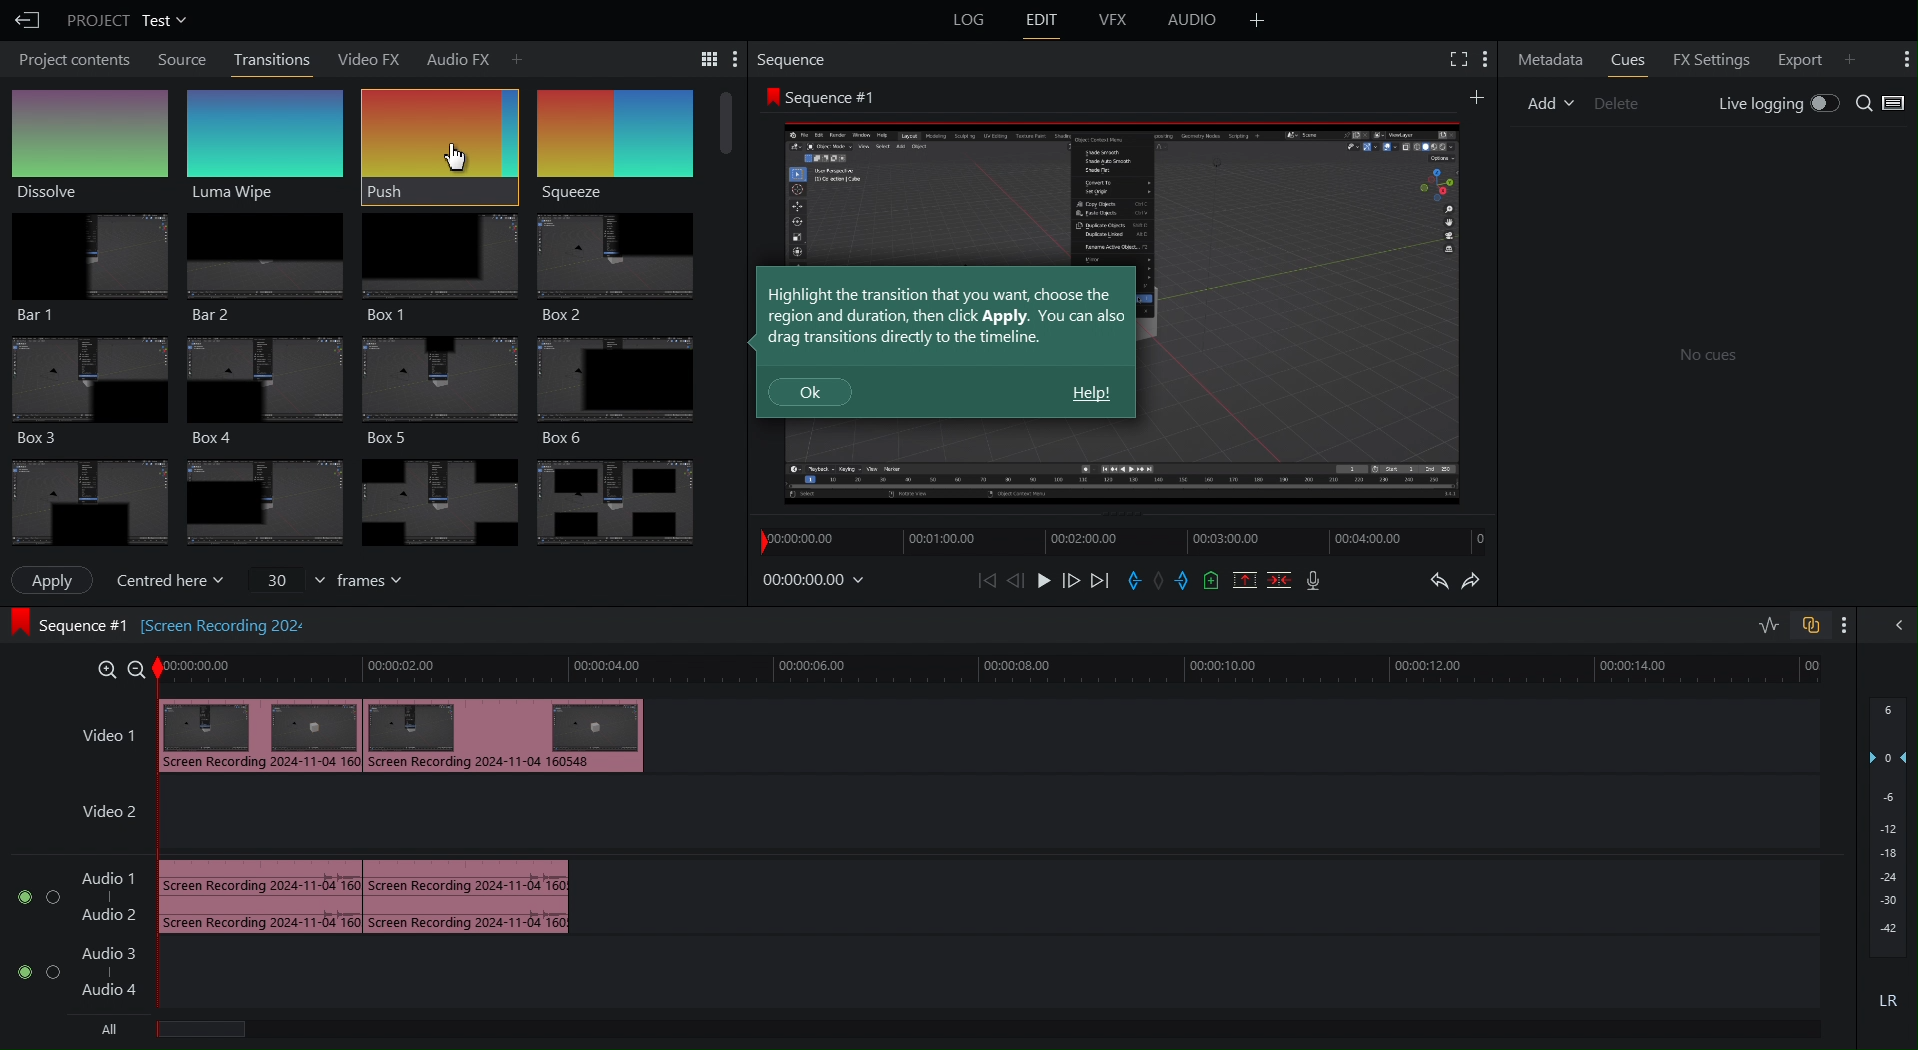  Describe the element at coordinates (1549, 59) in the screenshot. I see `Metadata` at that location.